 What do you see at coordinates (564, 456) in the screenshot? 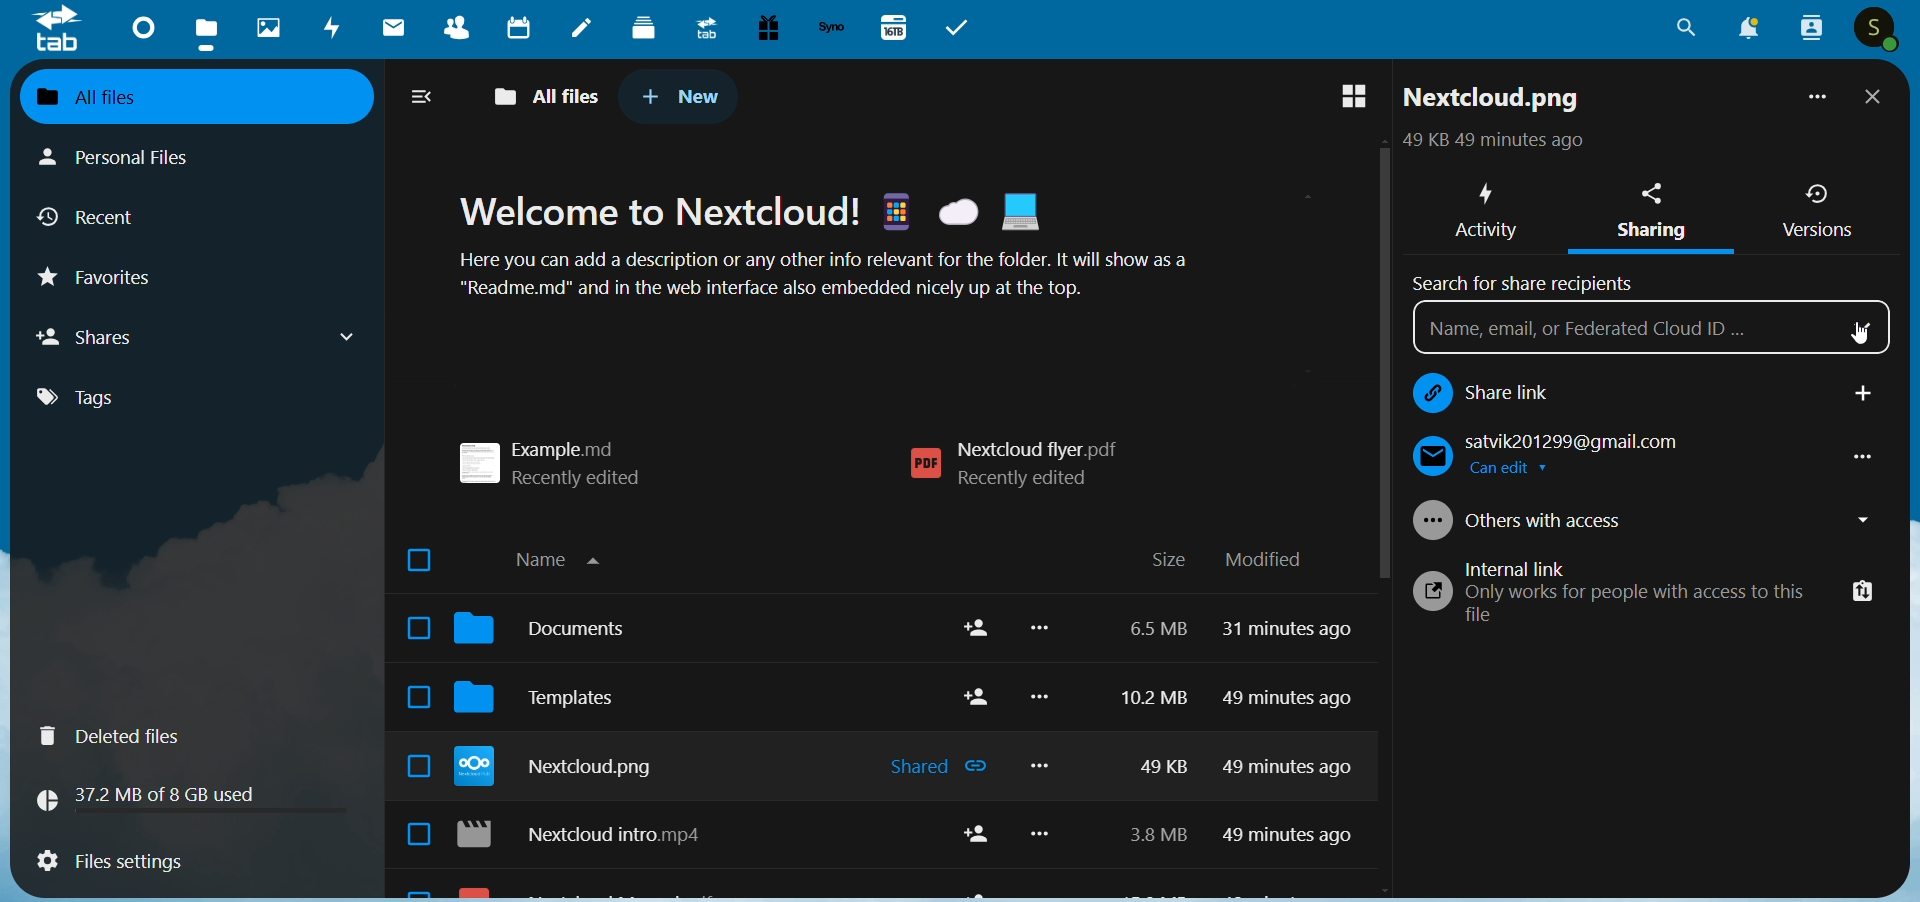
I see `example` at bounding box center [564, 456].